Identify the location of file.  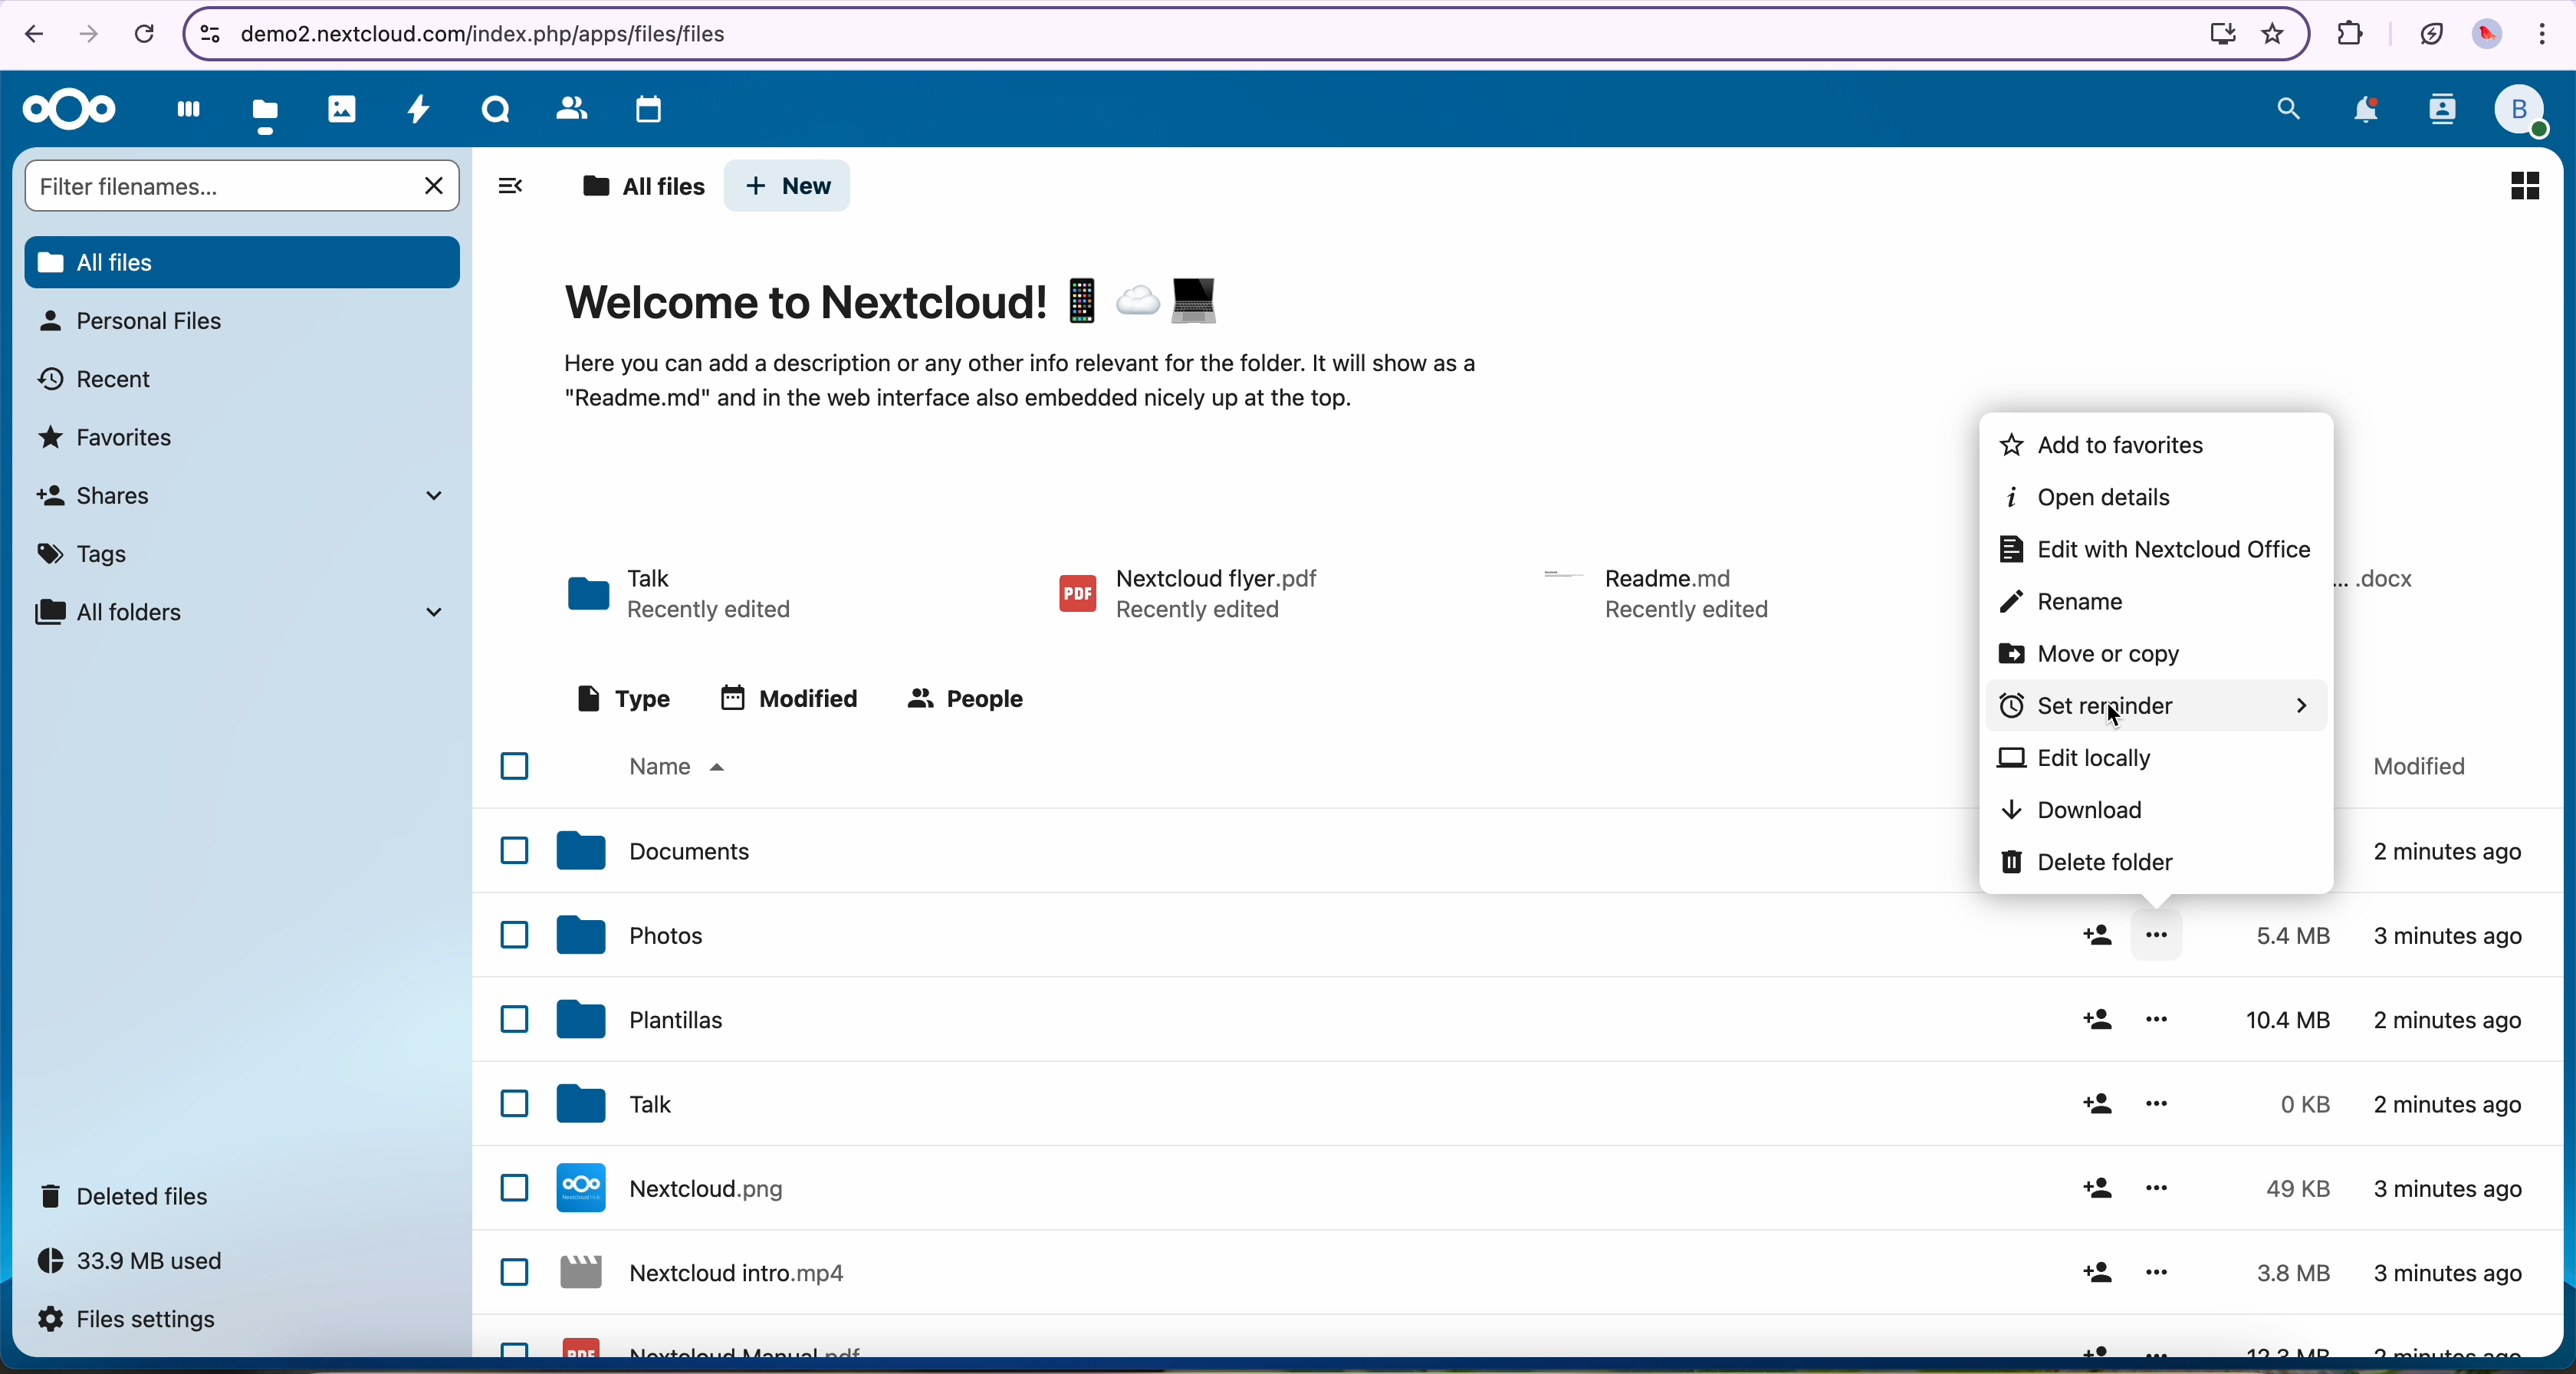
(2394, 593).